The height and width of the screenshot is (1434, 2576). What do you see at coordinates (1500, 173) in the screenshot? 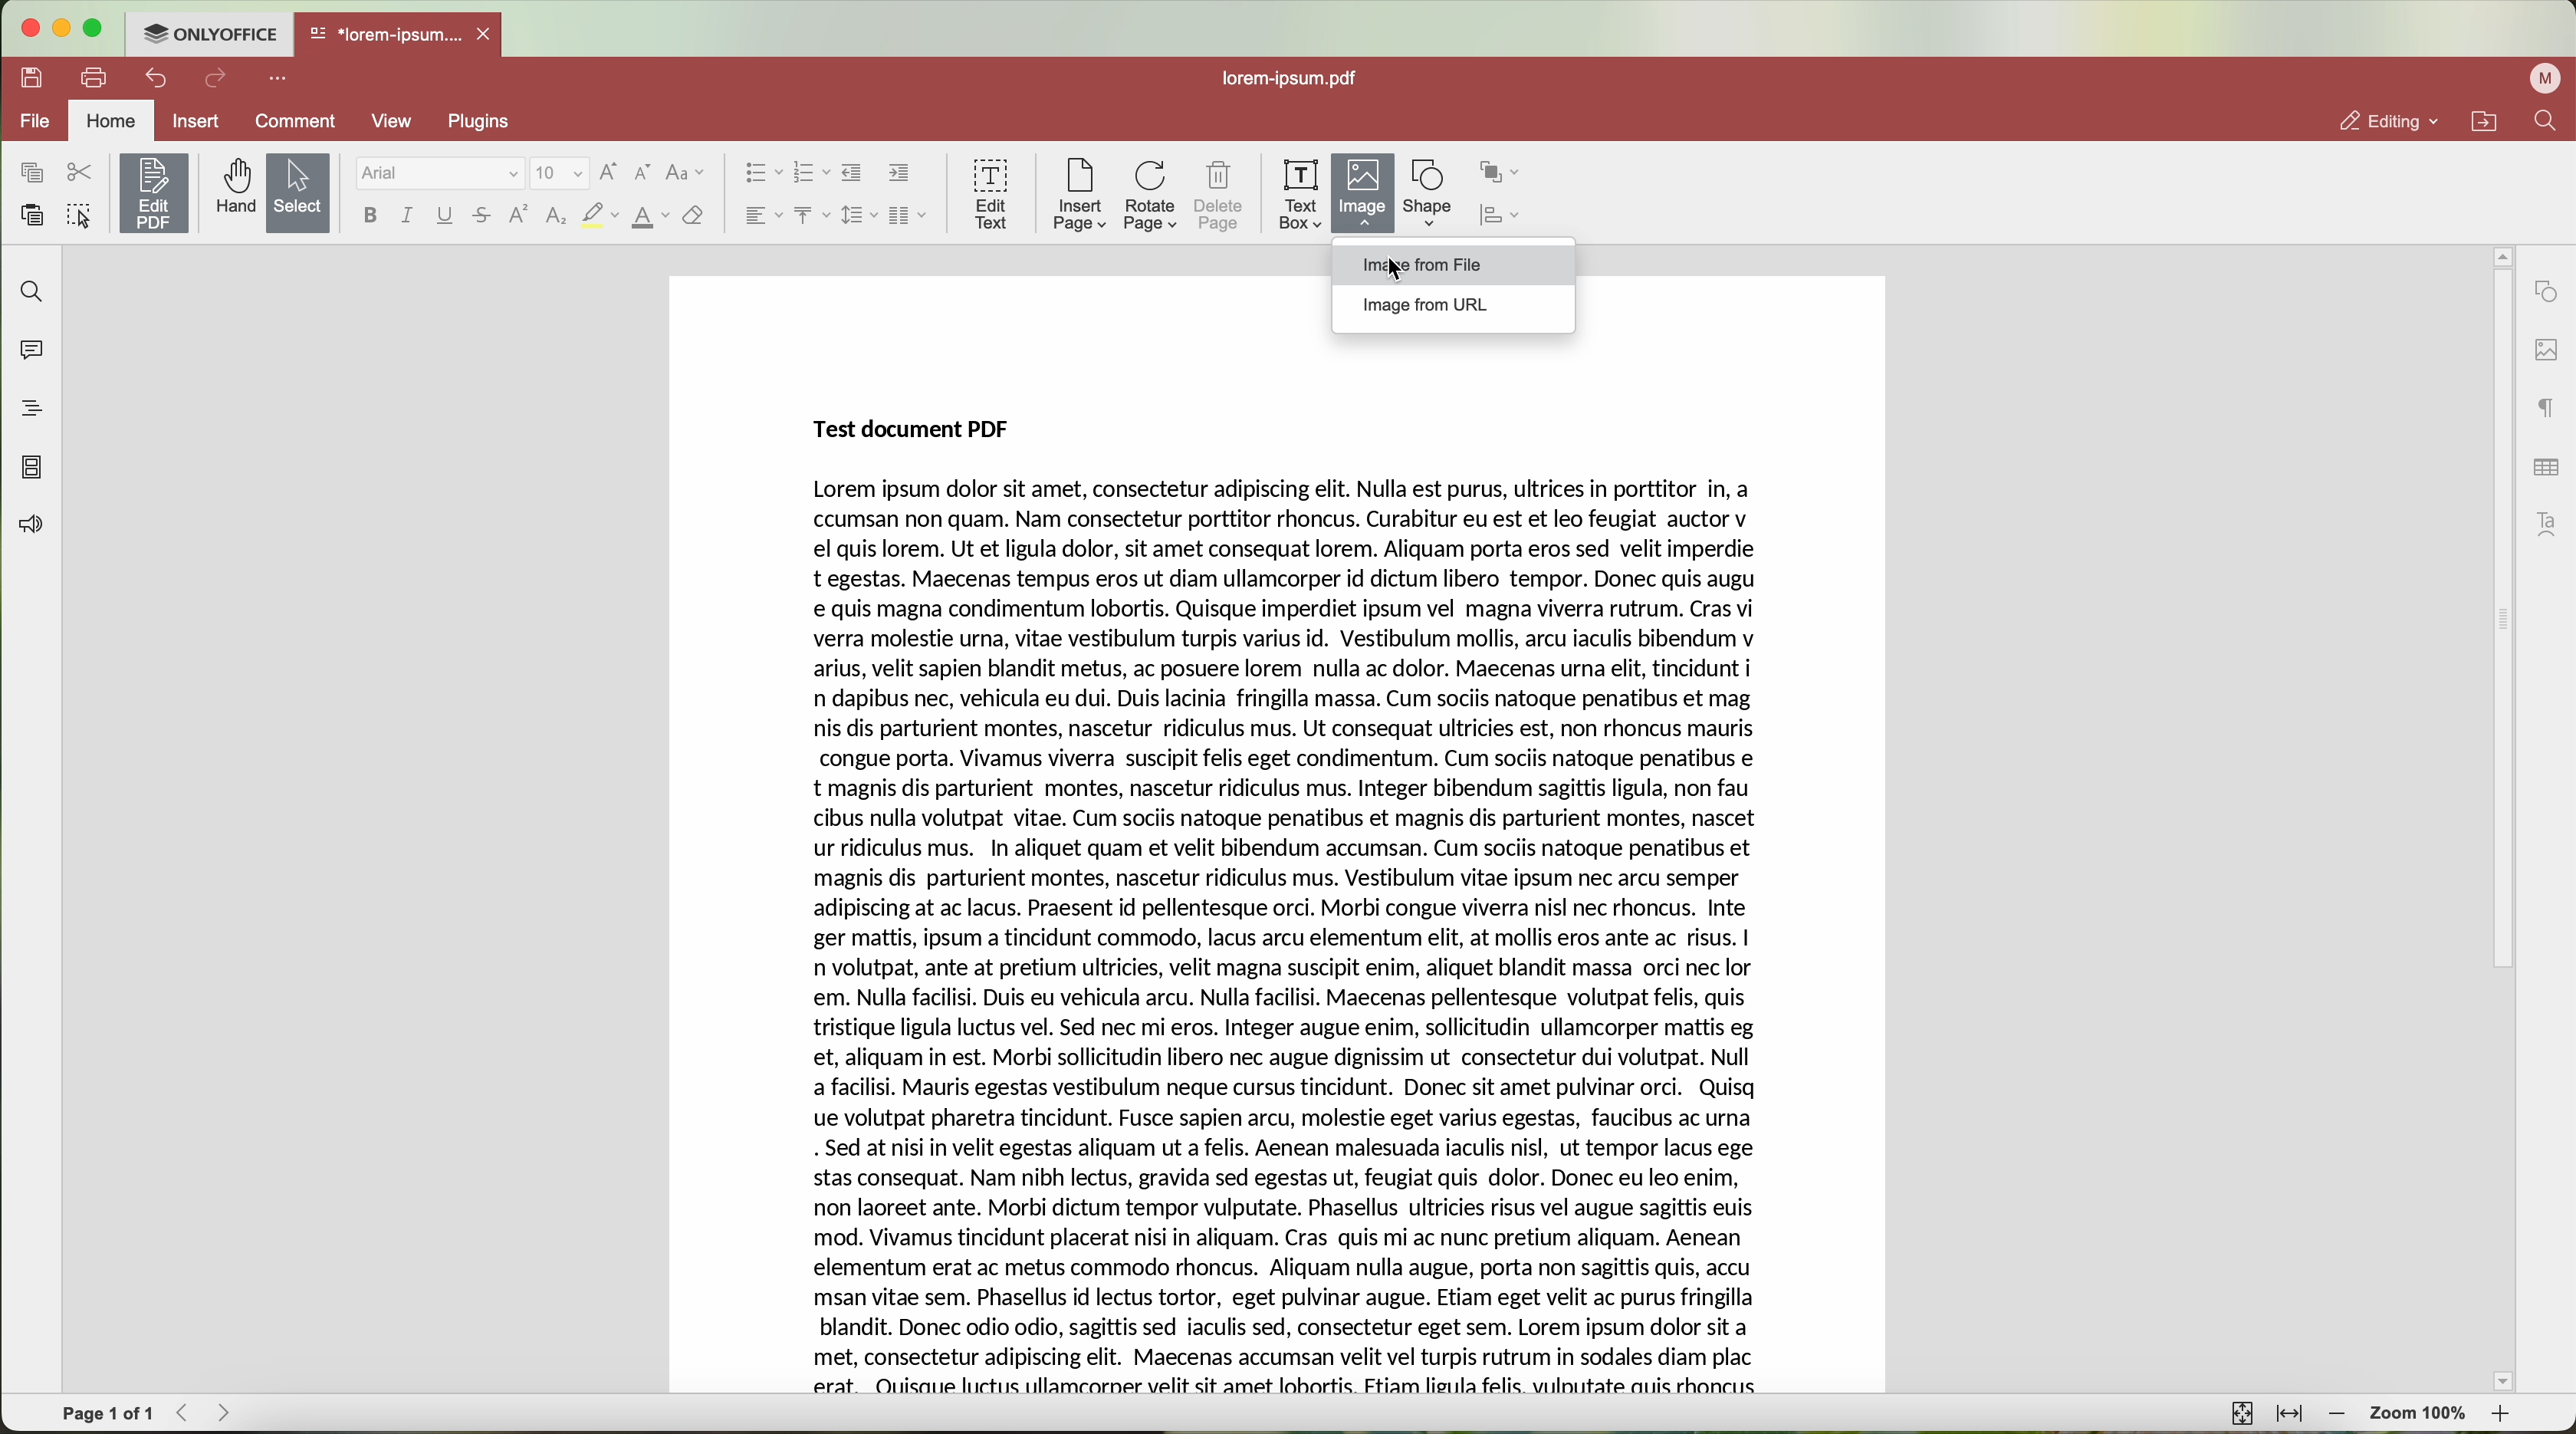
I see `arrange shape` at bounding box center [1500, 173].